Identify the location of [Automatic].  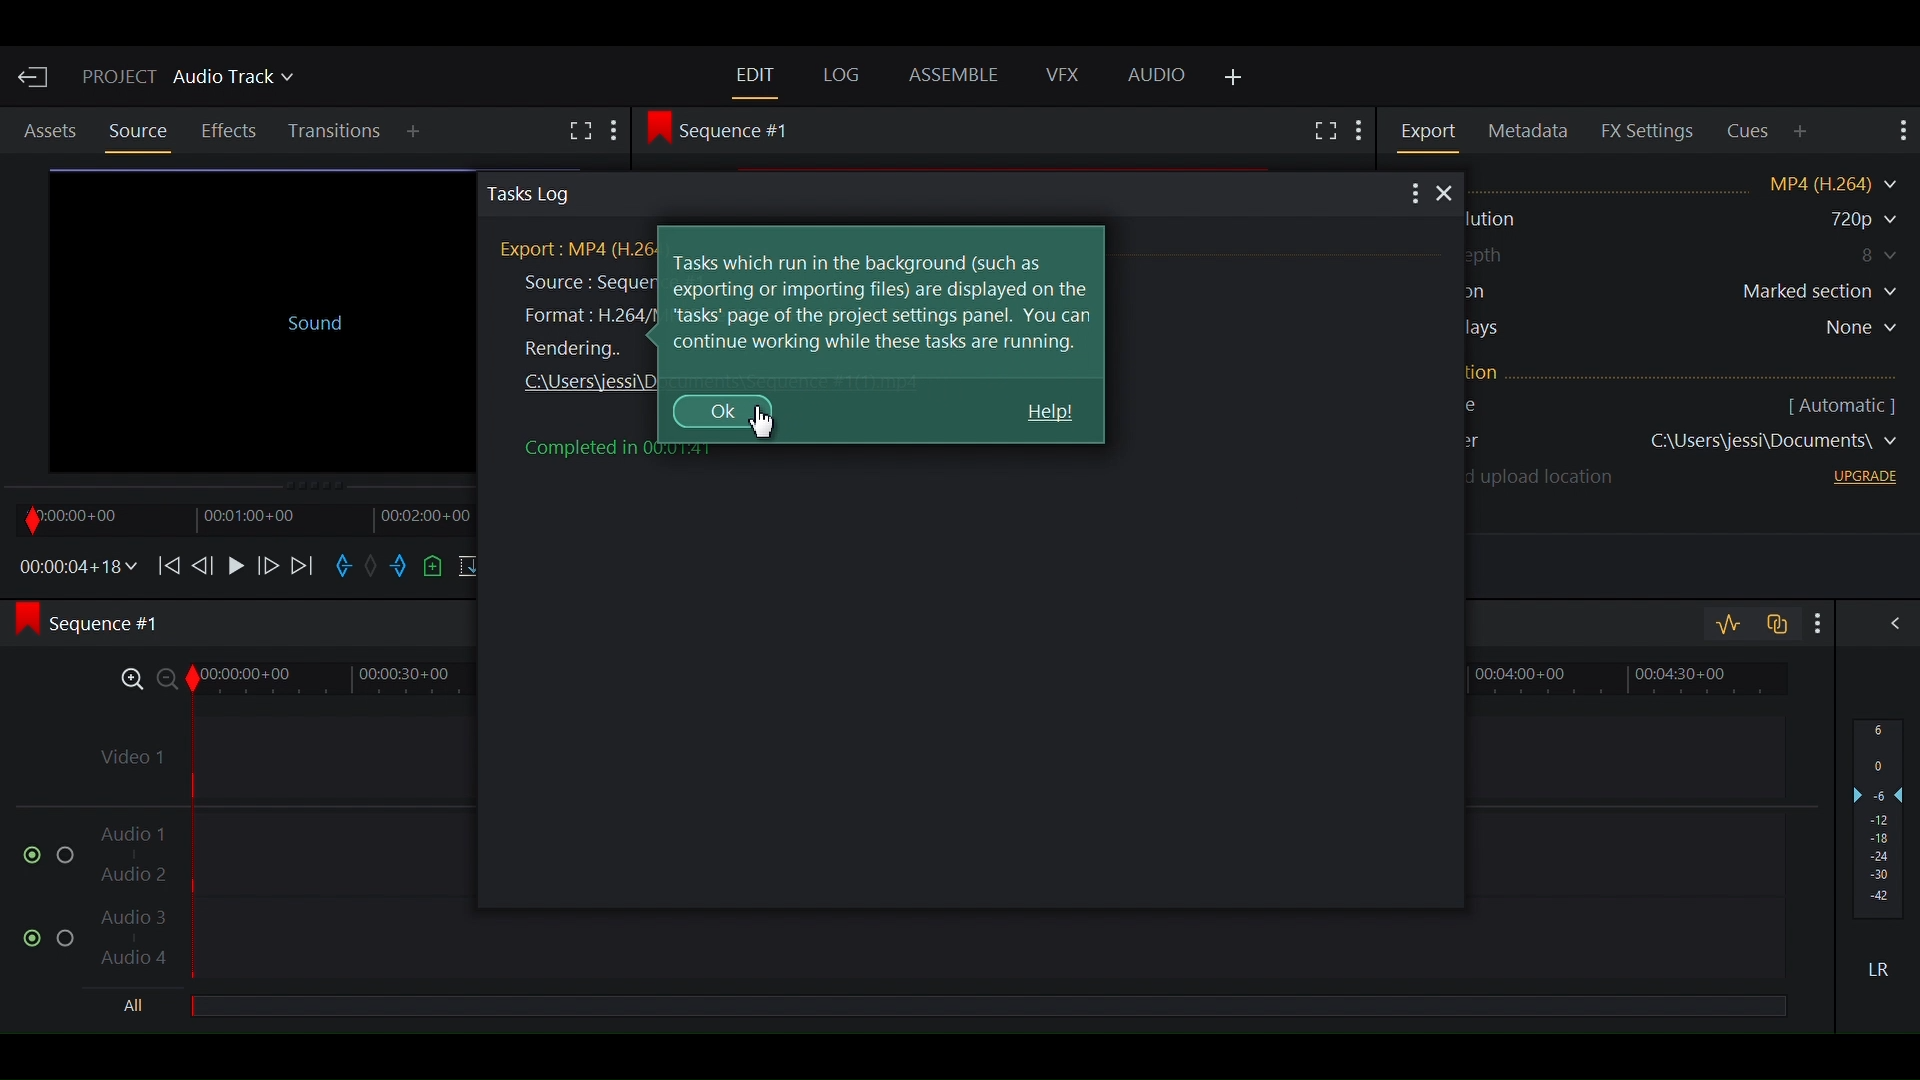
(1840, 403).